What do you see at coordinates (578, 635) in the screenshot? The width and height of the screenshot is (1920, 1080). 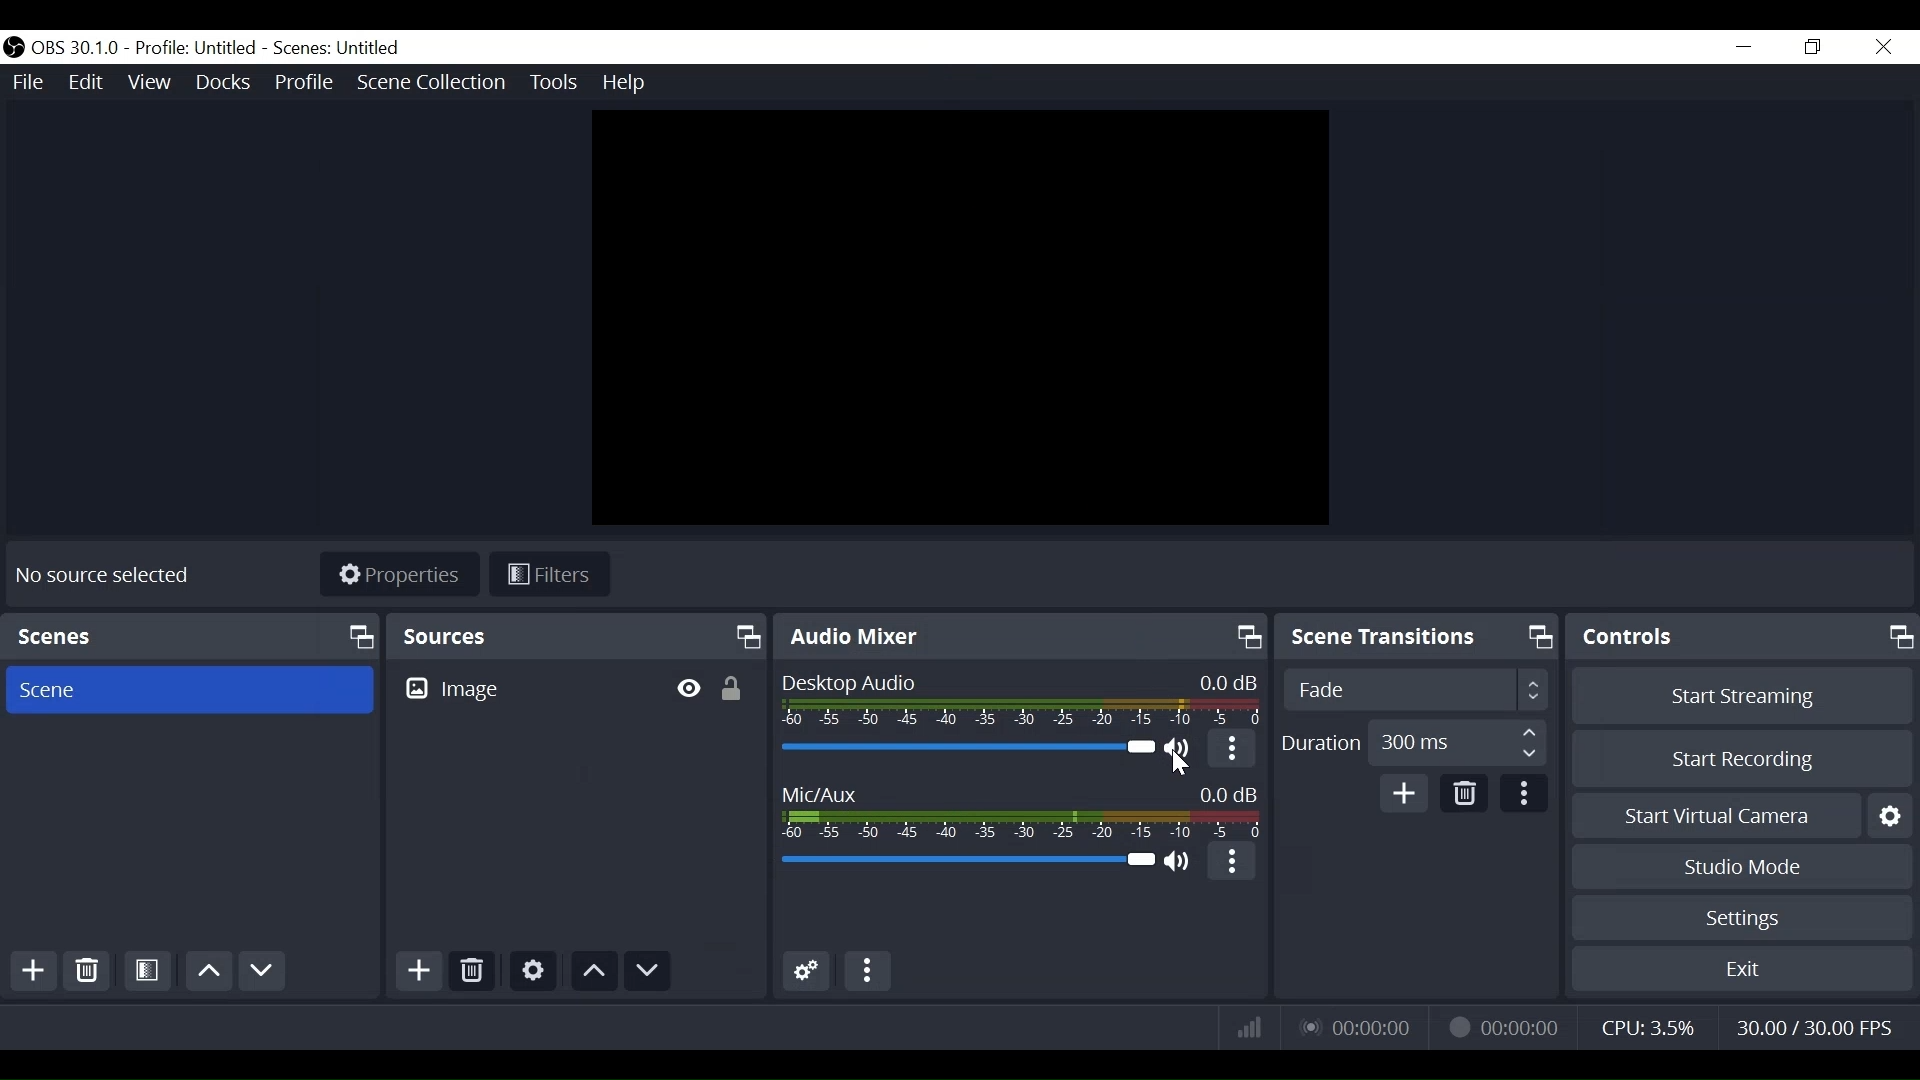 I see `Sources` at bounding box center [578, 635].